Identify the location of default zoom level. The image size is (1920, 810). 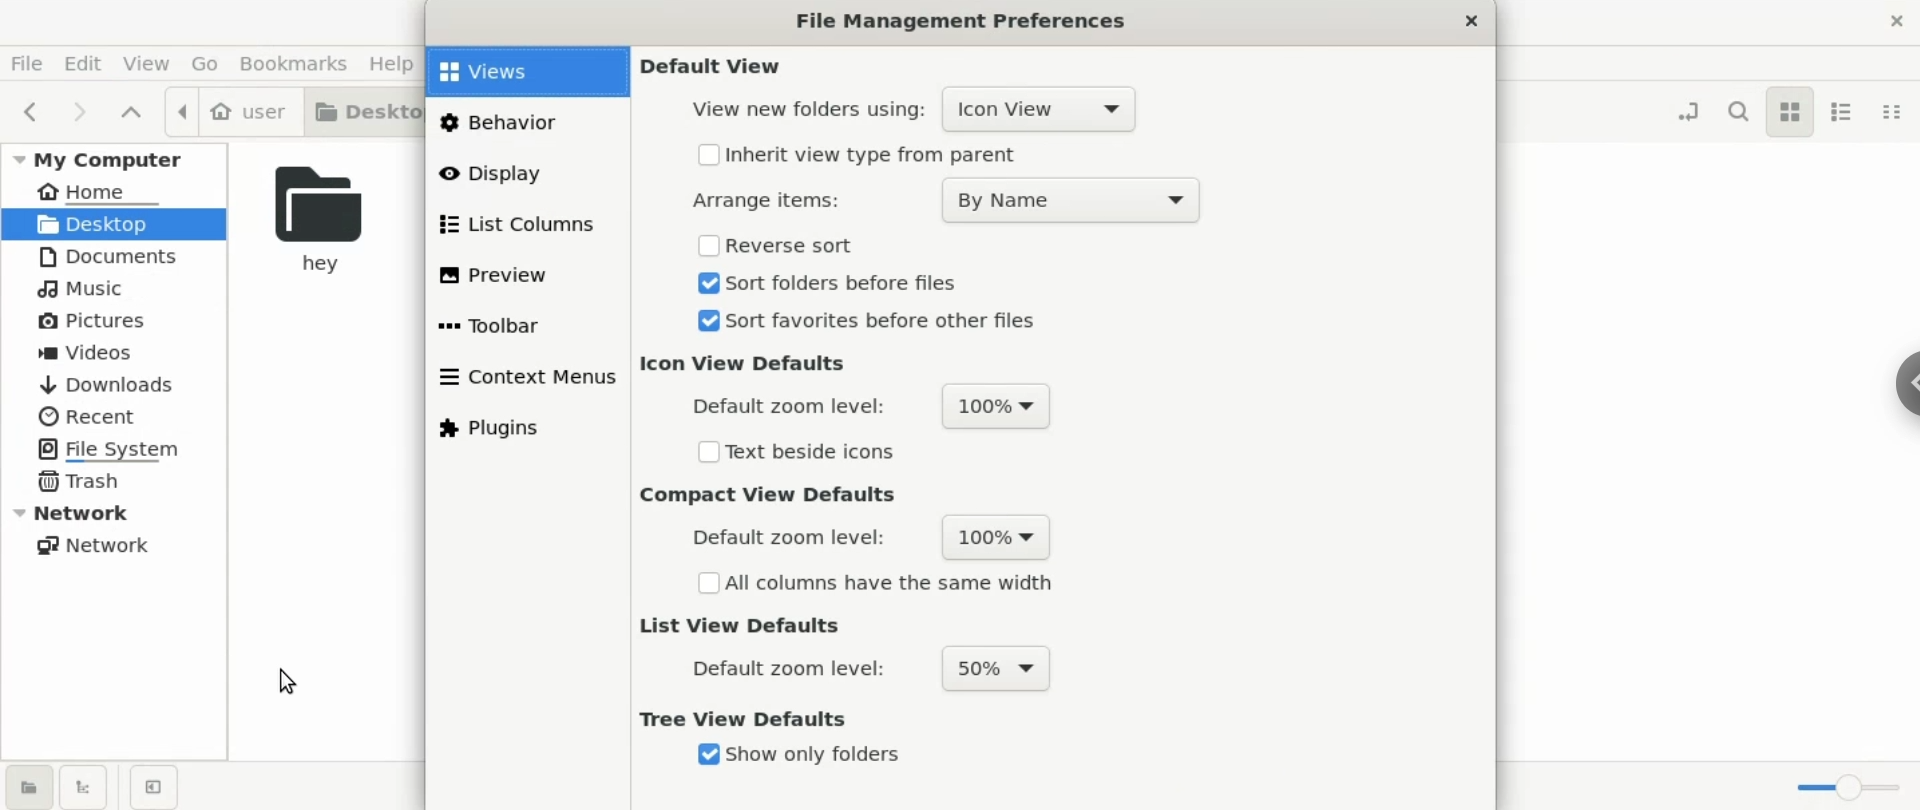
(785, 406).